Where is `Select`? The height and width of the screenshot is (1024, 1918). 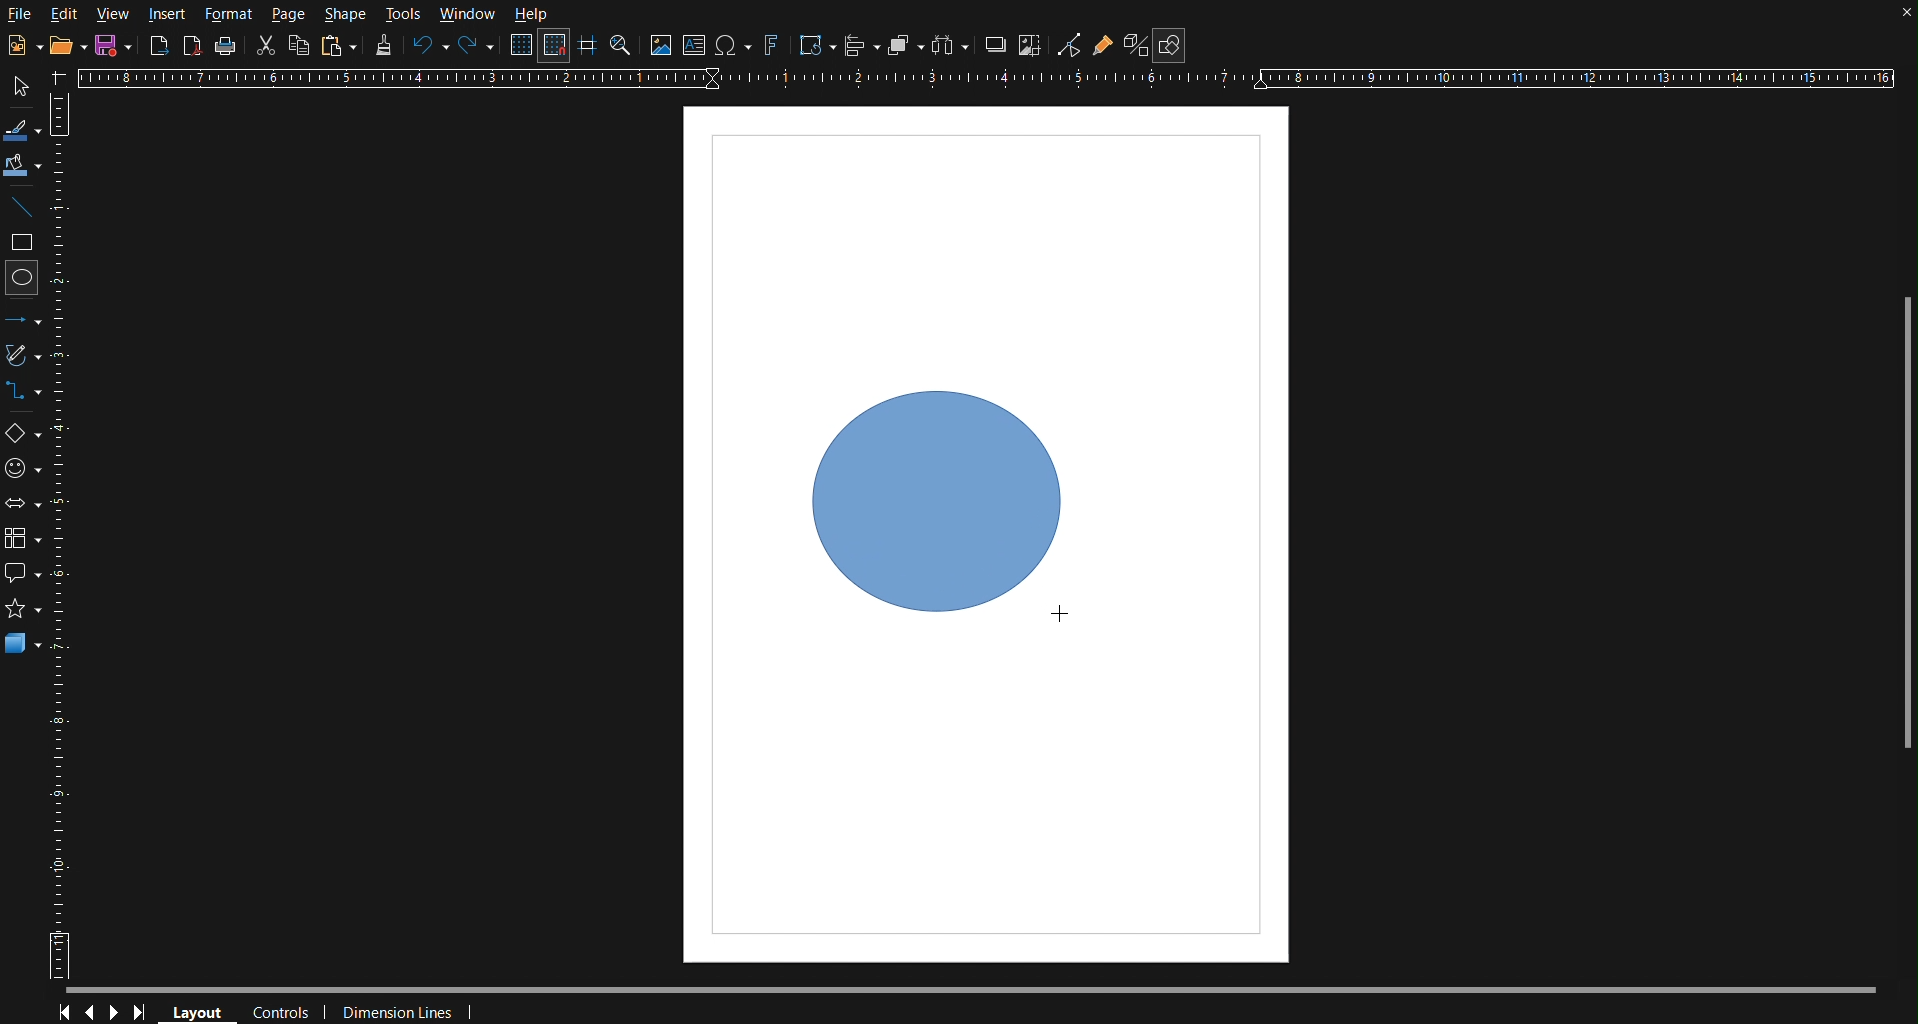 Select is located at coordinates (24, 85).